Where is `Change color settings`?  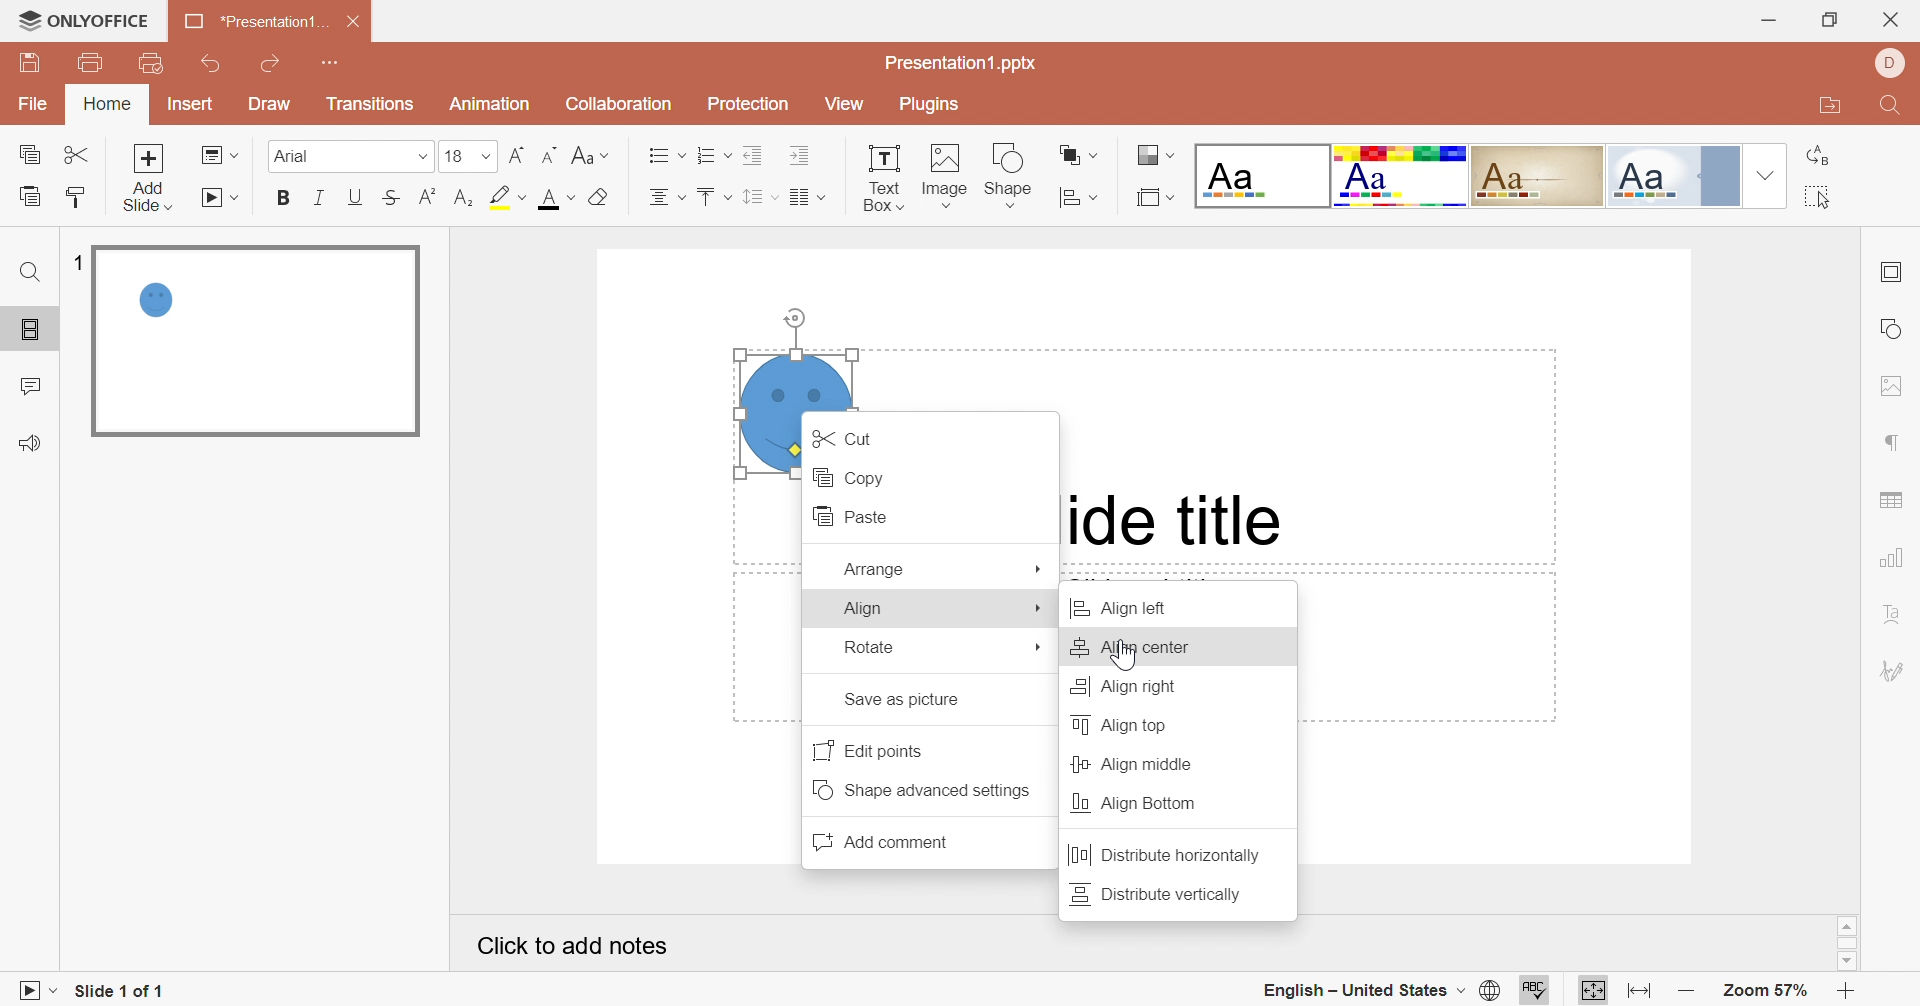 Change color settings is located at coordinates (1157, 157).